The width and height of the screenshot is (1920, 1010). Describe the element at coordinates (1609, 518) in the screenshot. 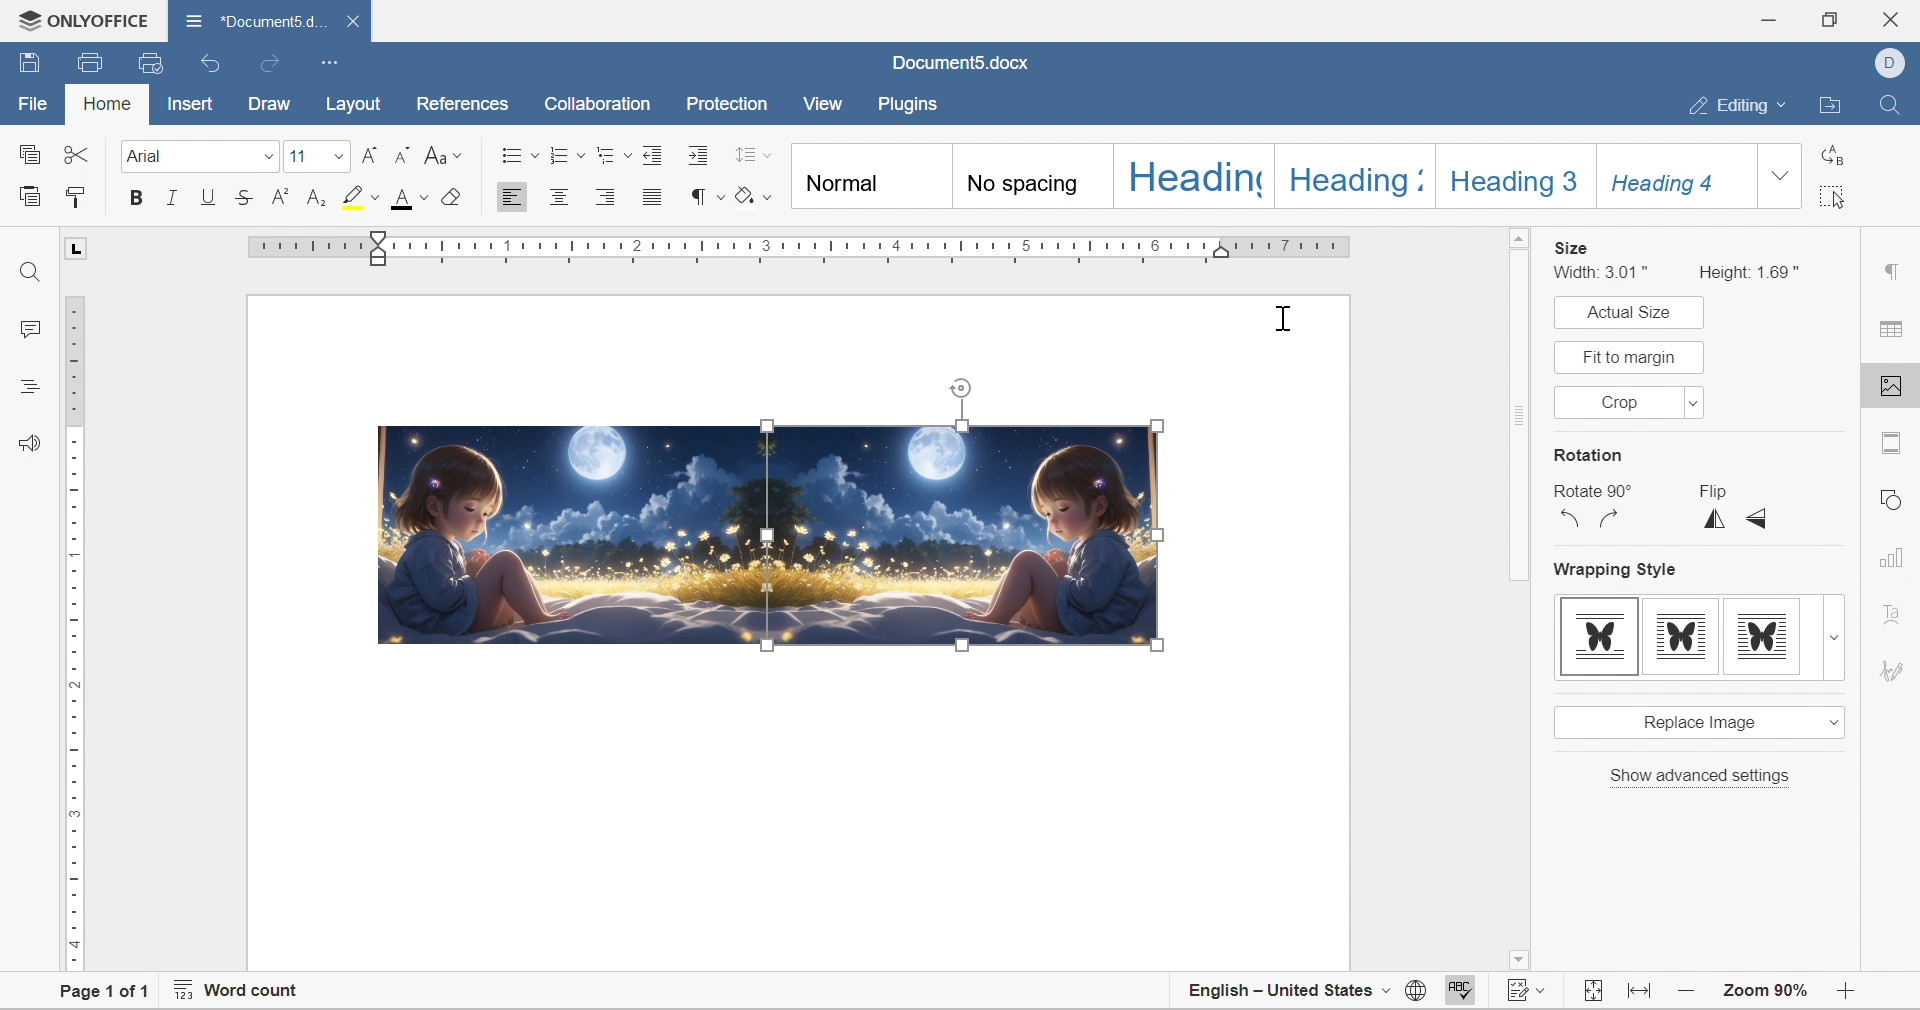

I see `rotate clockwise` at that location.